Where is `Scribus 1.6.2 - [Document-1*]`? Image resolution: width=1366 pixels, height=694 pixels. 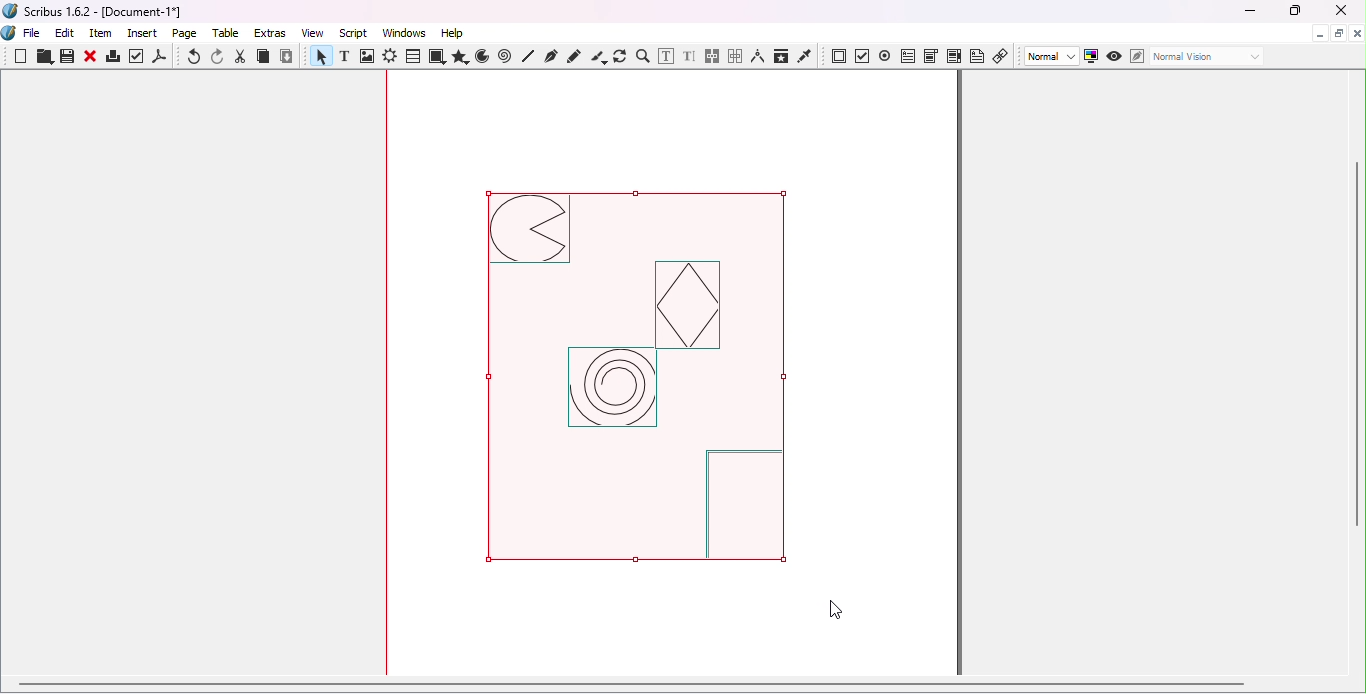
Scribus 1.6.2 - [Document-1*] is located at coordinates (101, 13).